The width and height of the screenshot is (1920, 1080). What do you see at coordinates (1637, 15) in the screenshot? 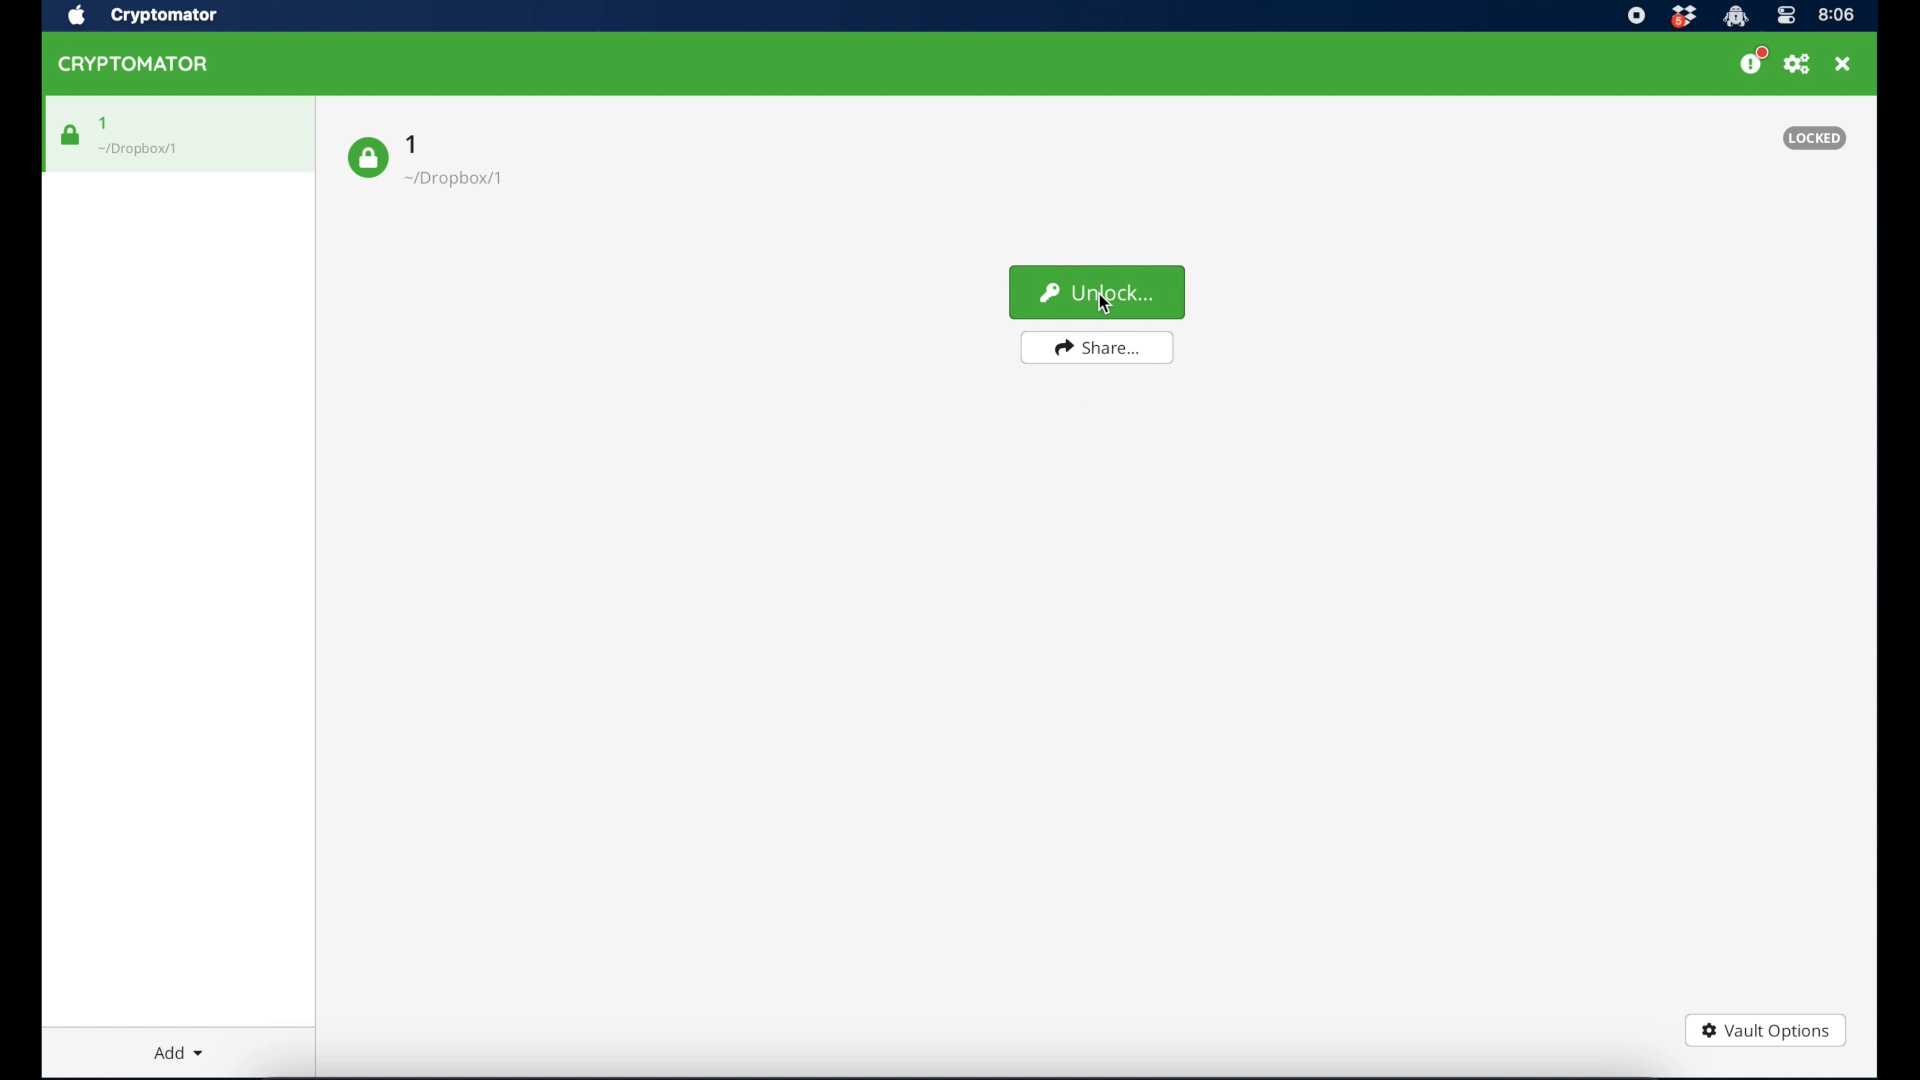
I see `screen recorder icon` at bounding box center [1637, 15].